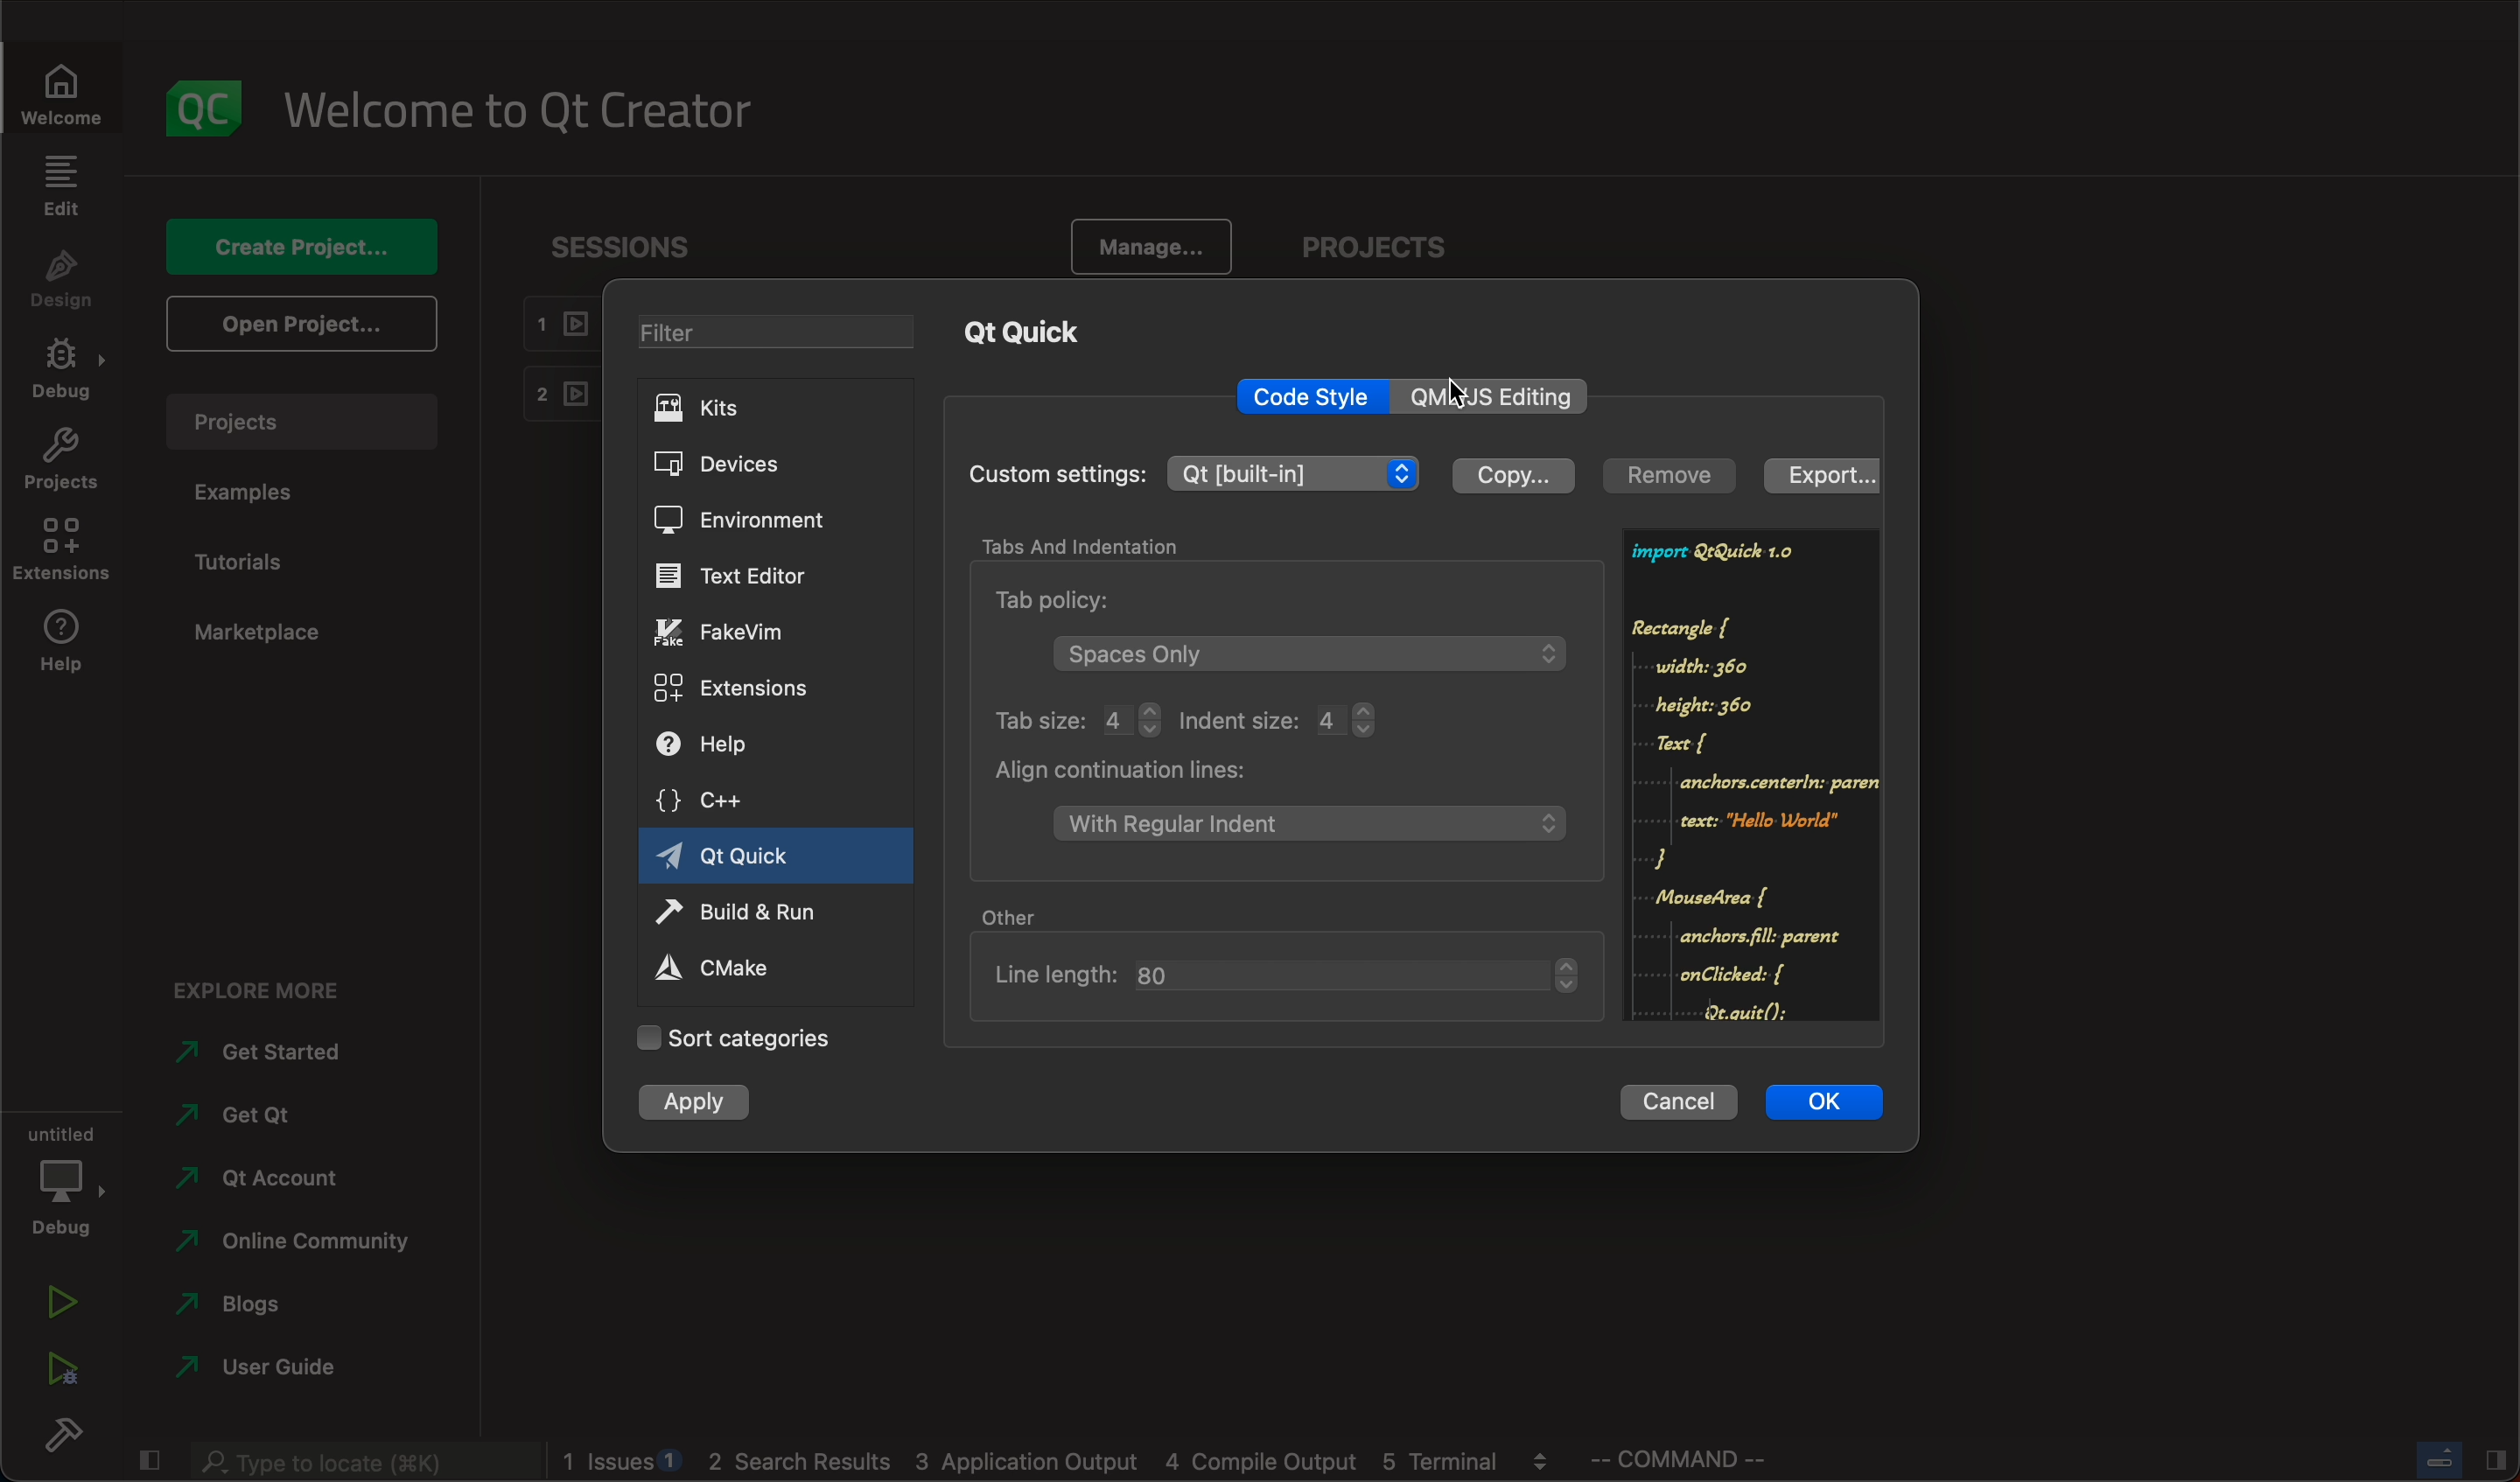 This screenshot has height=1482, width=2520. What do you see at coordinates (313, 1242) in the screenshot?
I see `community` at bounding box center [313, 1242].